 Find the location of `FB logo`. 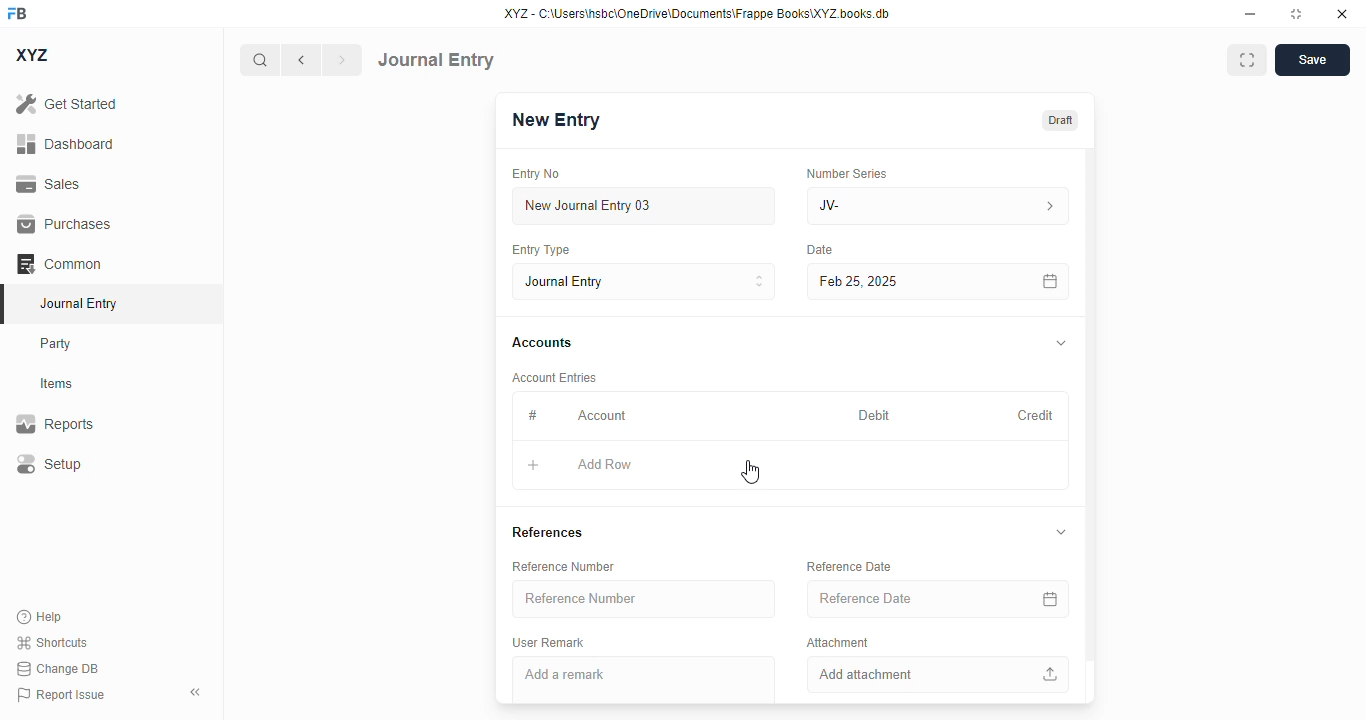

FB logo is located at coordinates (17, 12).